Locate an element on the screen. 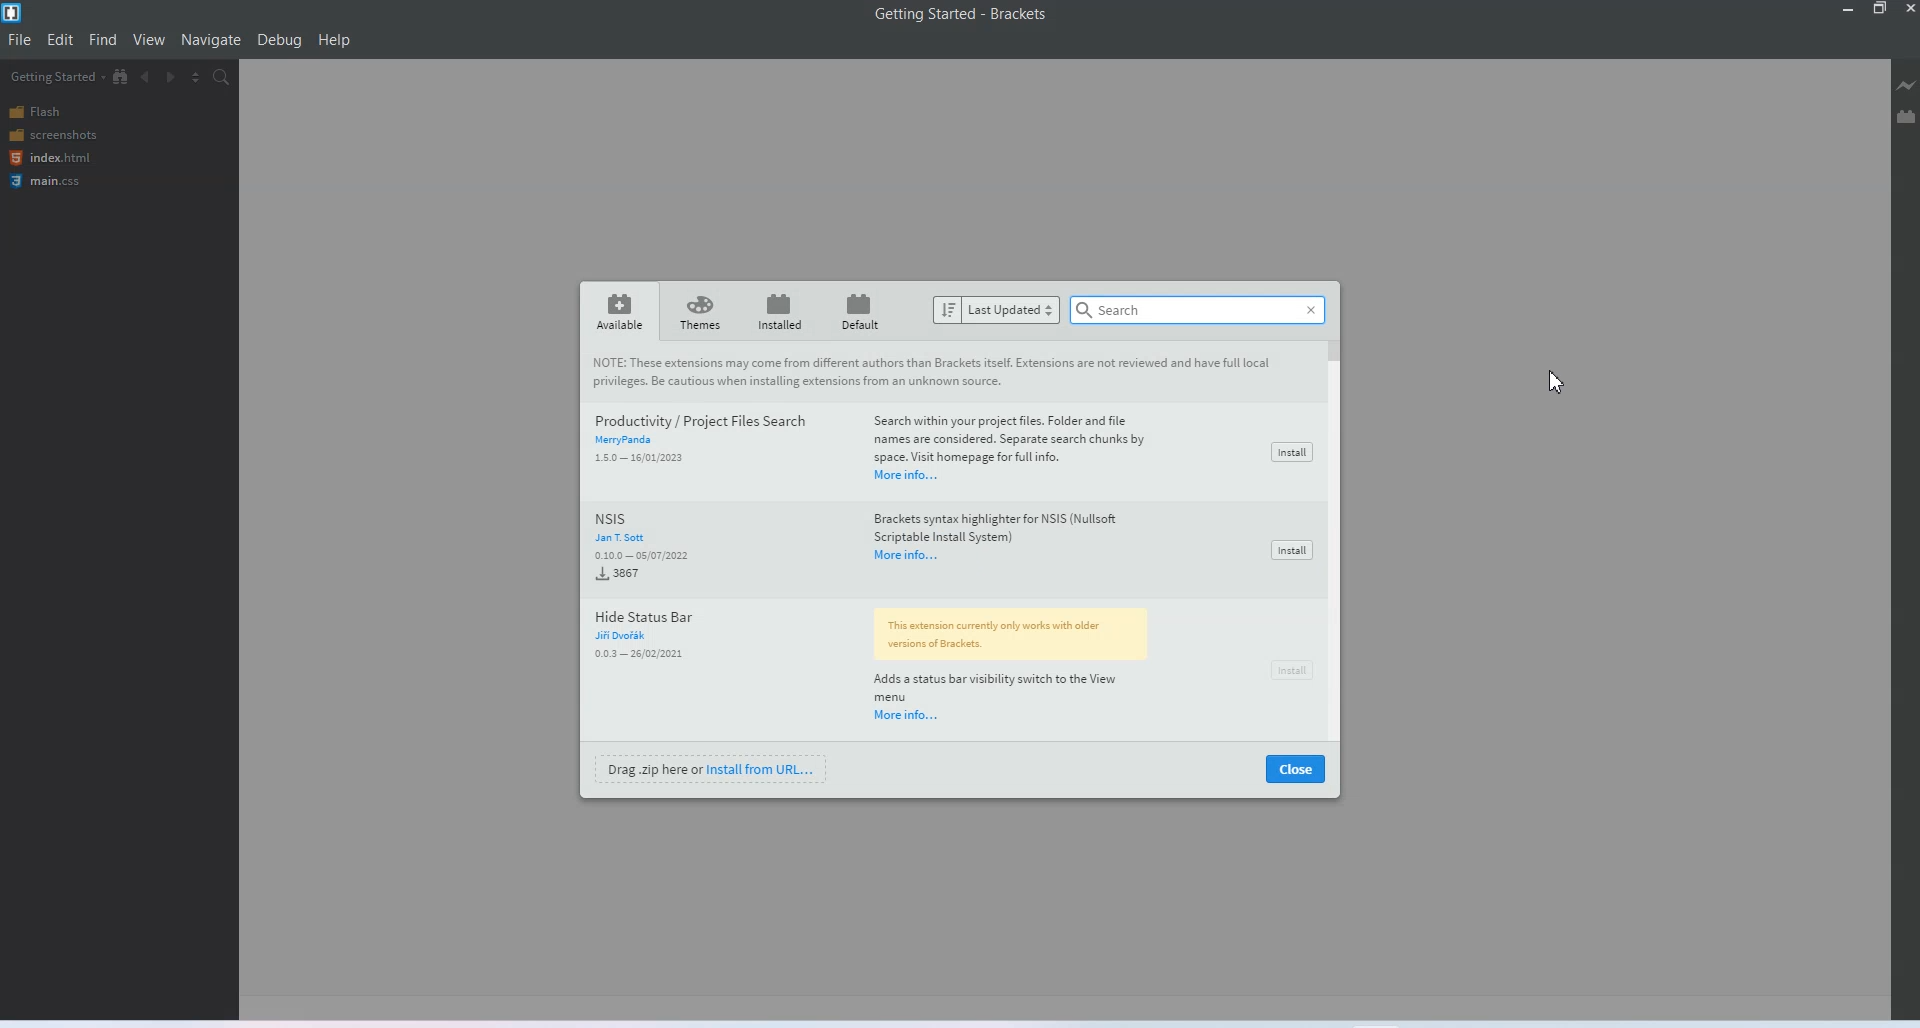  close is located at coordinates (1294, 768).